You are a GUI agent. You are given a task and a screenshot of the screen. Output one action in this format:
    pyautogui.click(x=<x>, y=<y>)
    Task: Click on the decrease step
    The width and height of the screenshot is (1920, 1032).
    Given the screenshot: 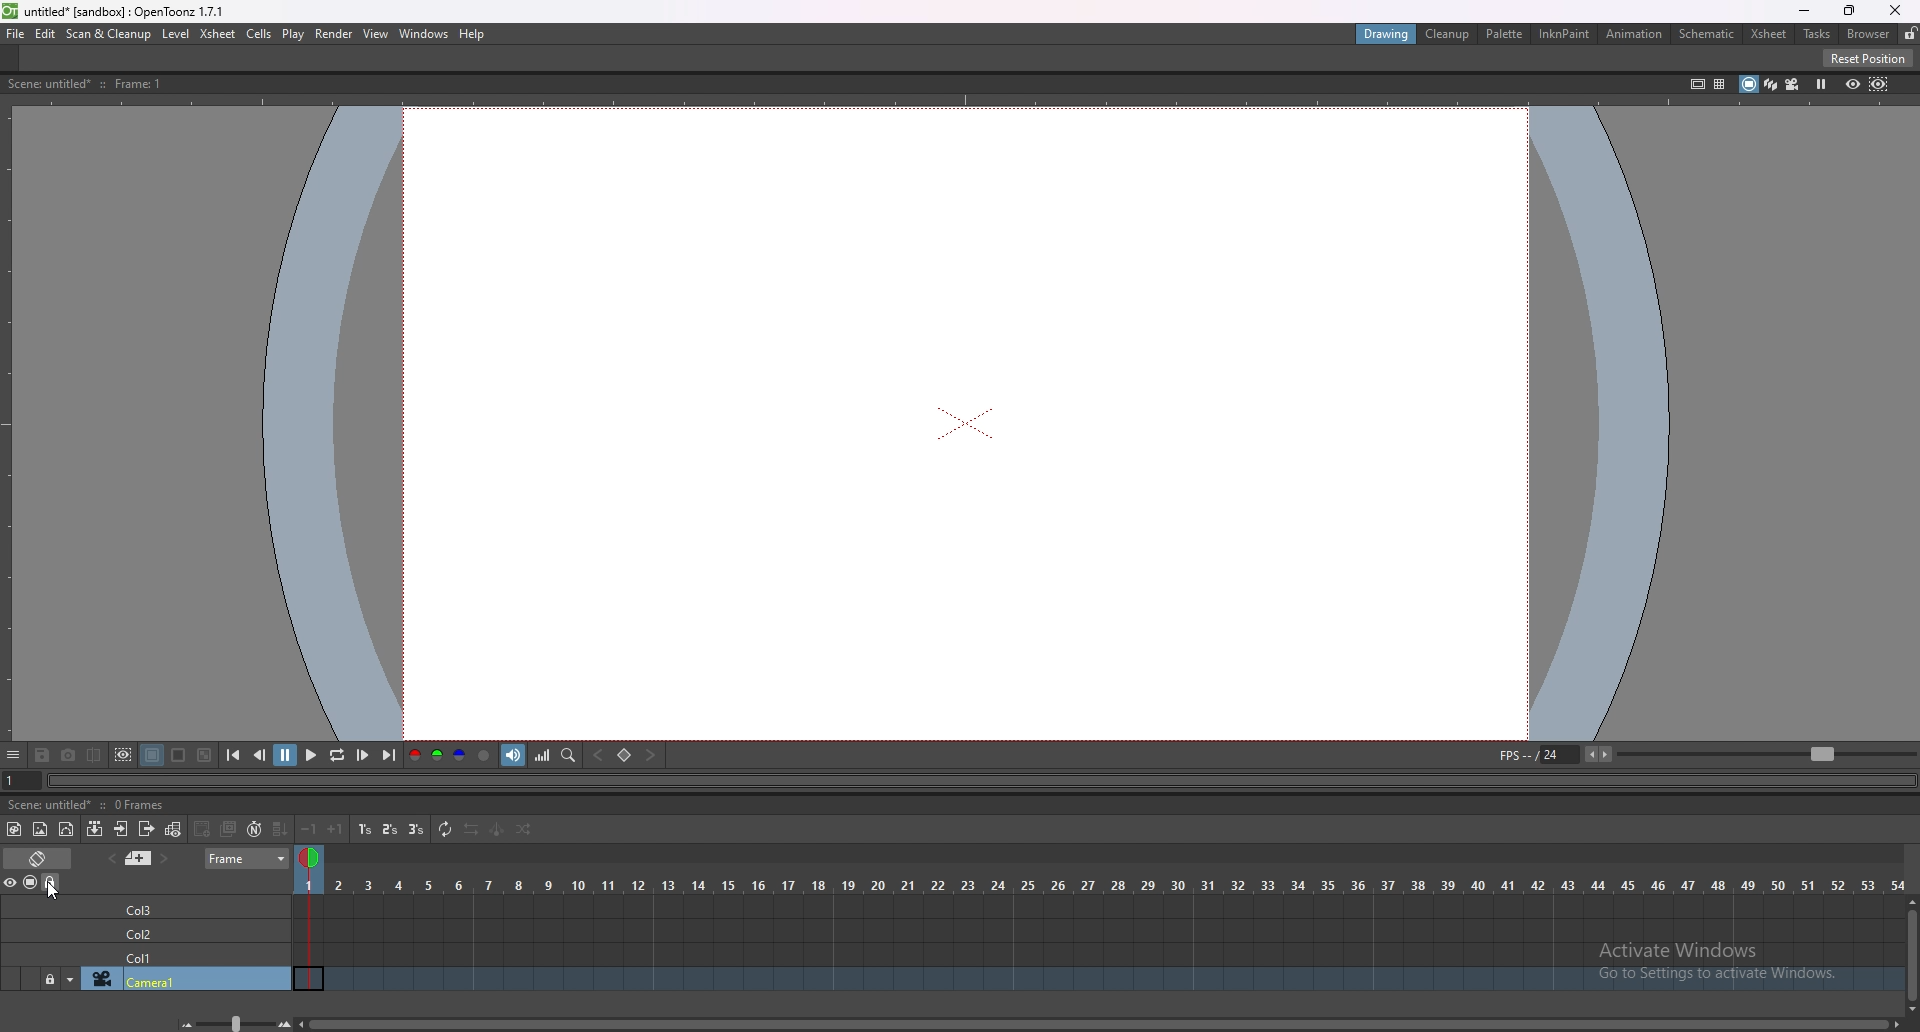 What is the action you would take?
    pyautogui.click(x=310, y=829)
    